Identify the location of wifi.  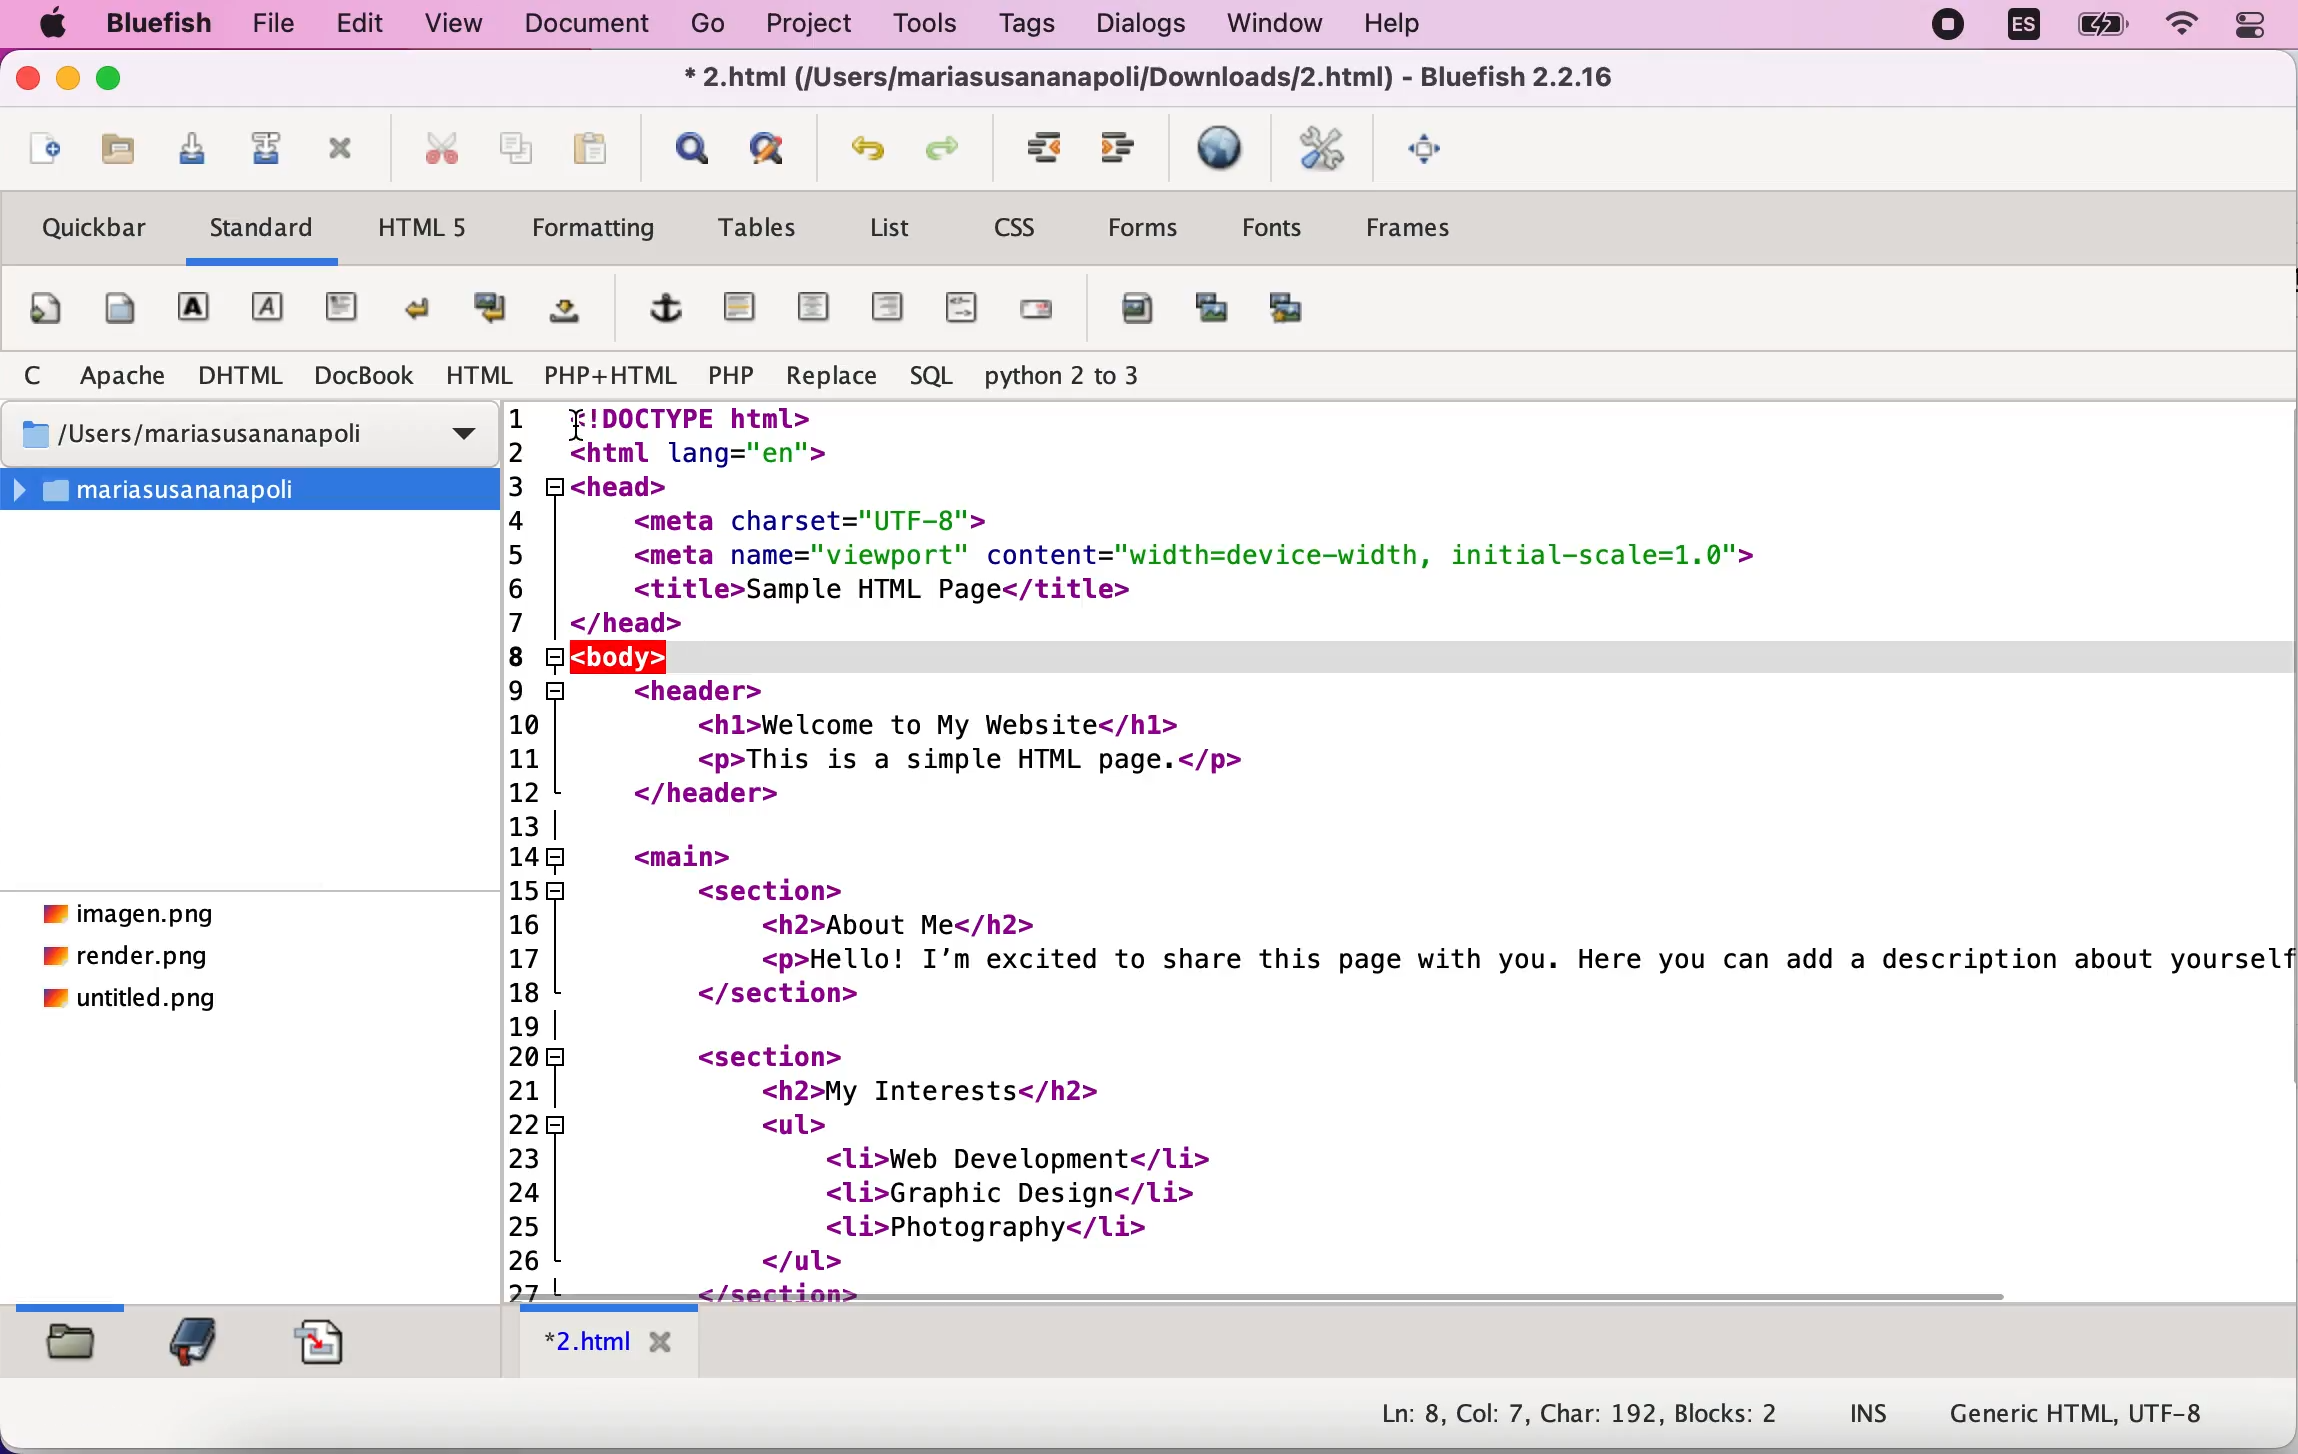
(2182, 28).